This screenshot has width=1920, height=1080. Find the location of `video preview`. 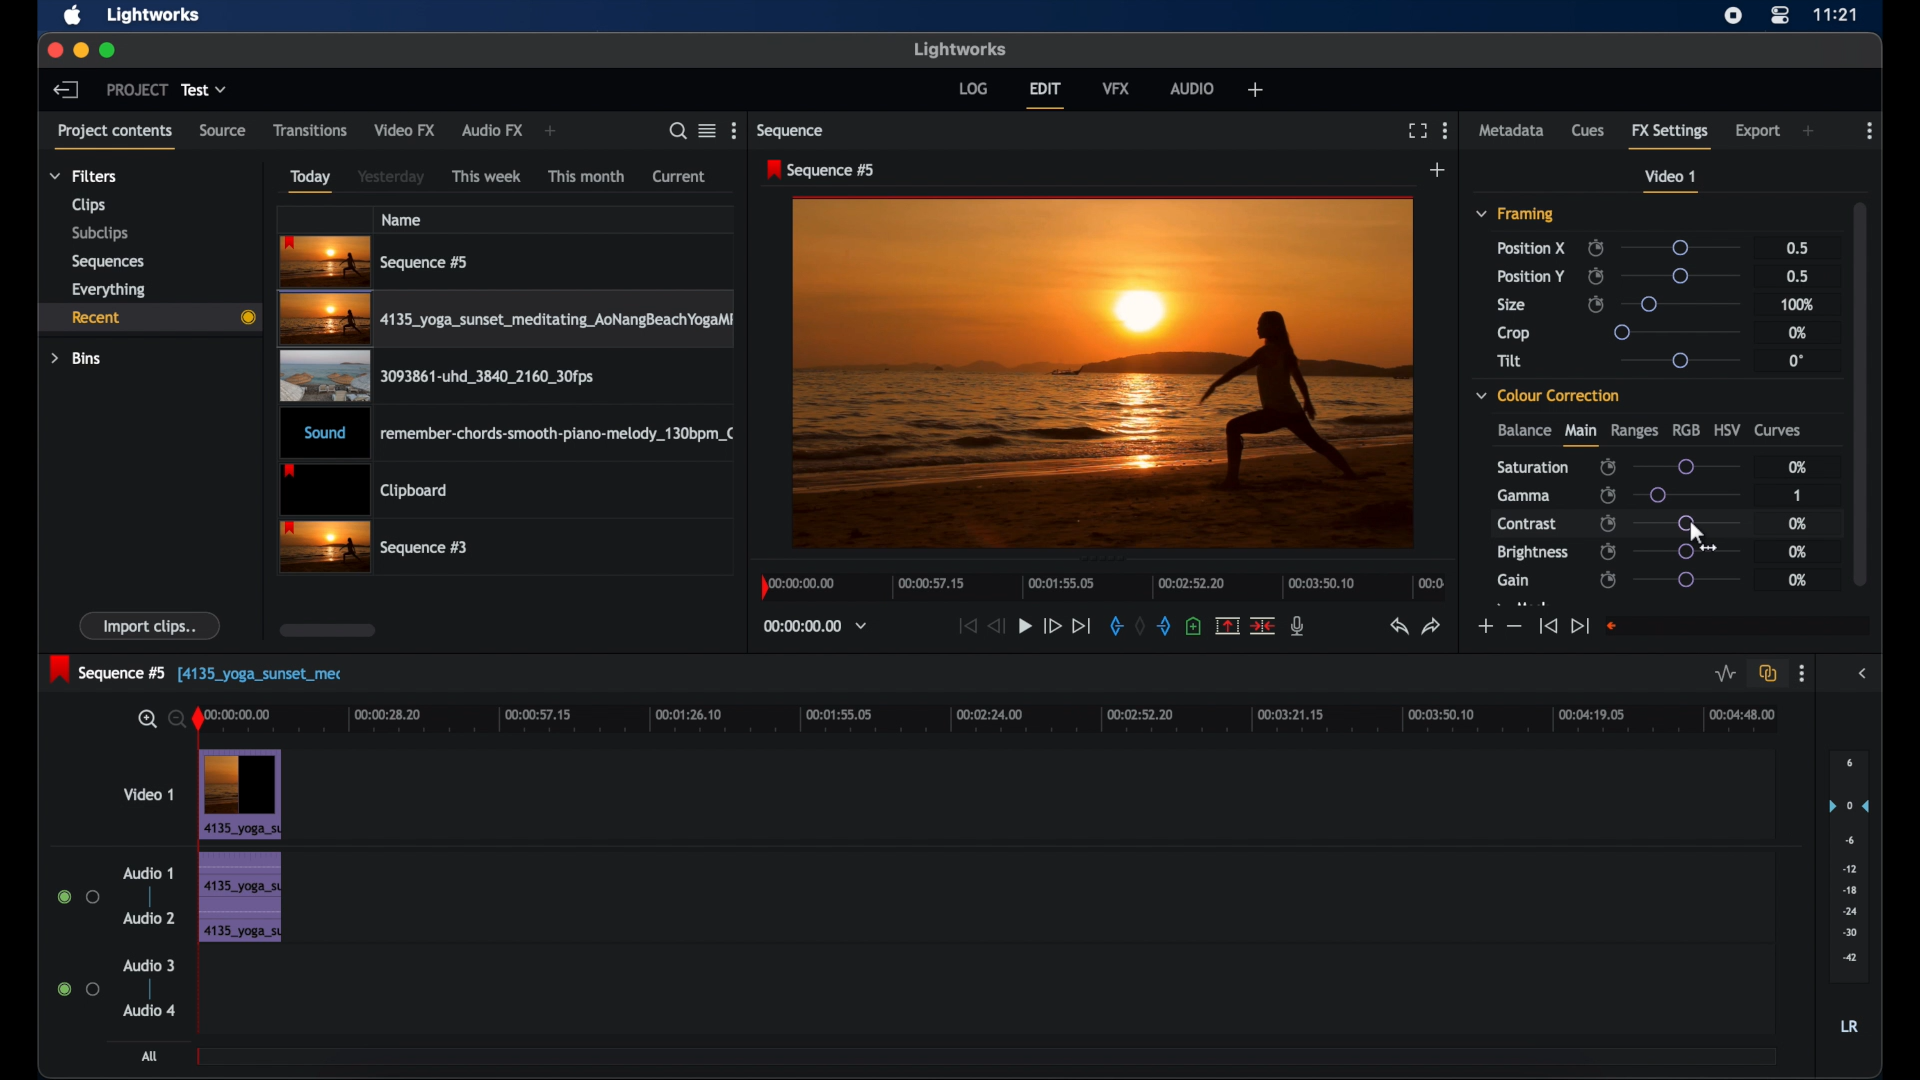

video preview is located at coordinates (1103, 375).